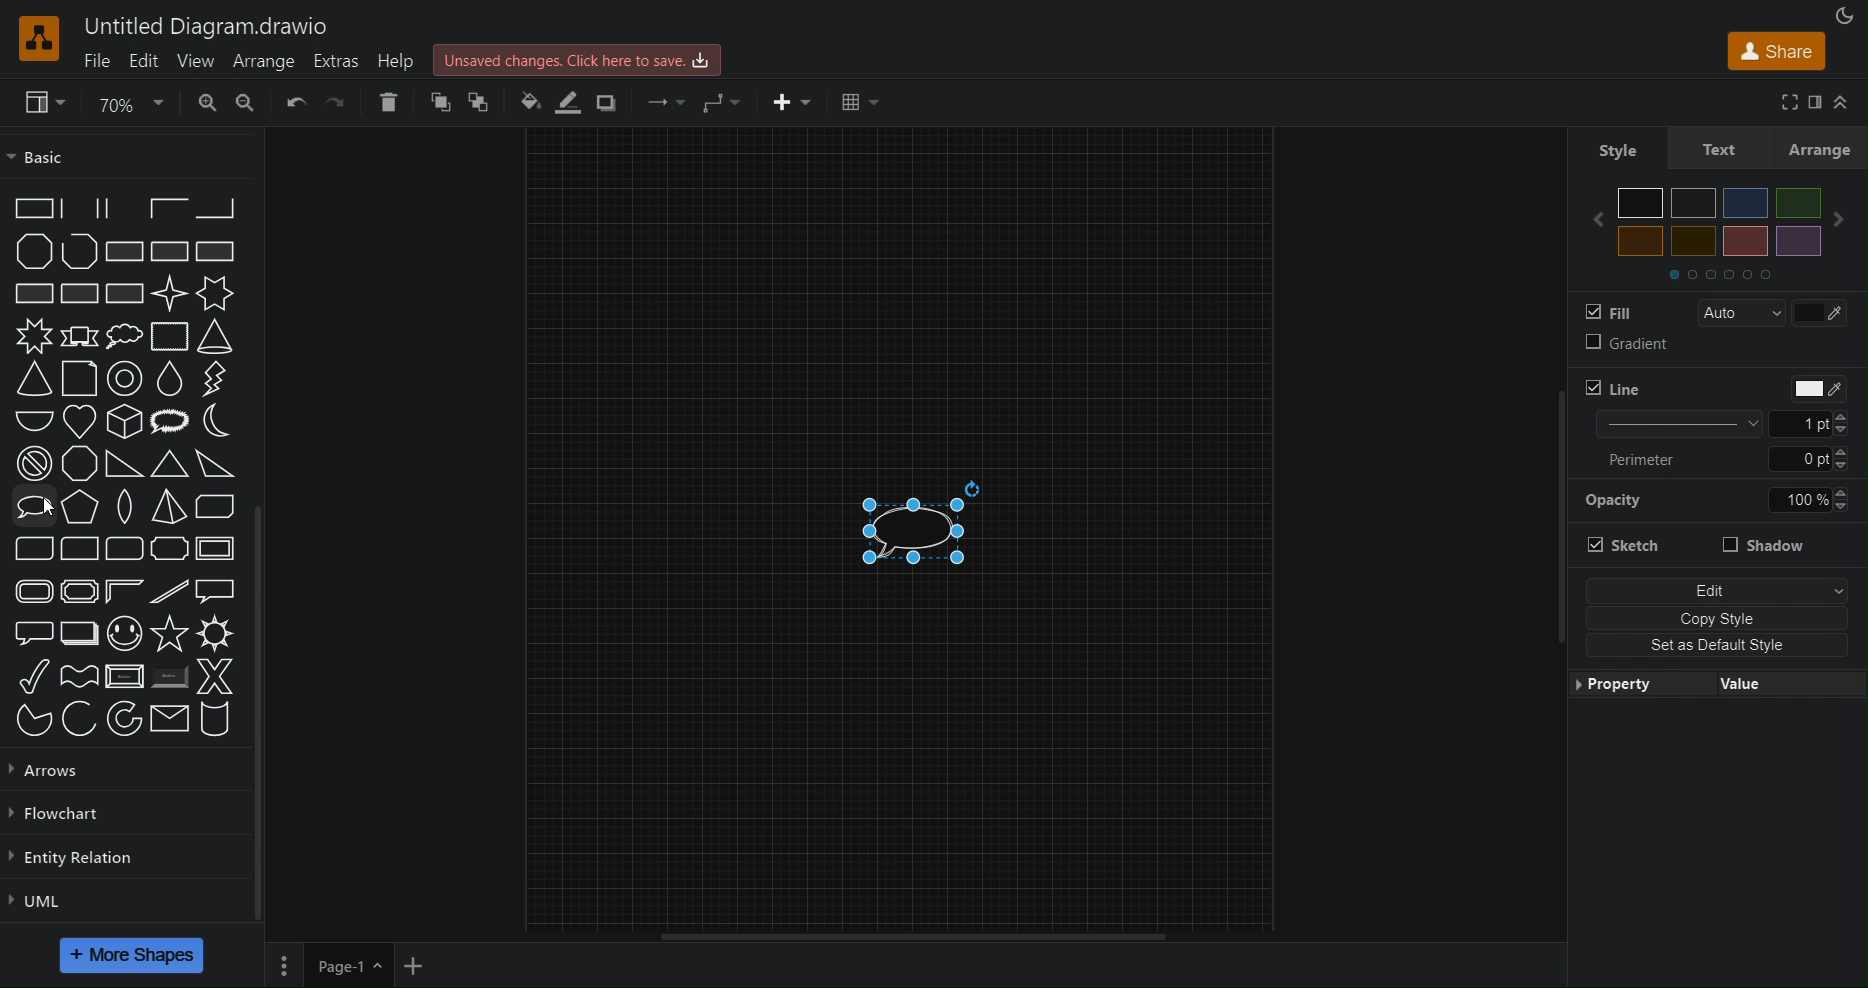 The image size is (1868, 988). Describe the element at coordinates (123, 720) in the screenshot. I see `Partial Concentric Ellipse` at that location.